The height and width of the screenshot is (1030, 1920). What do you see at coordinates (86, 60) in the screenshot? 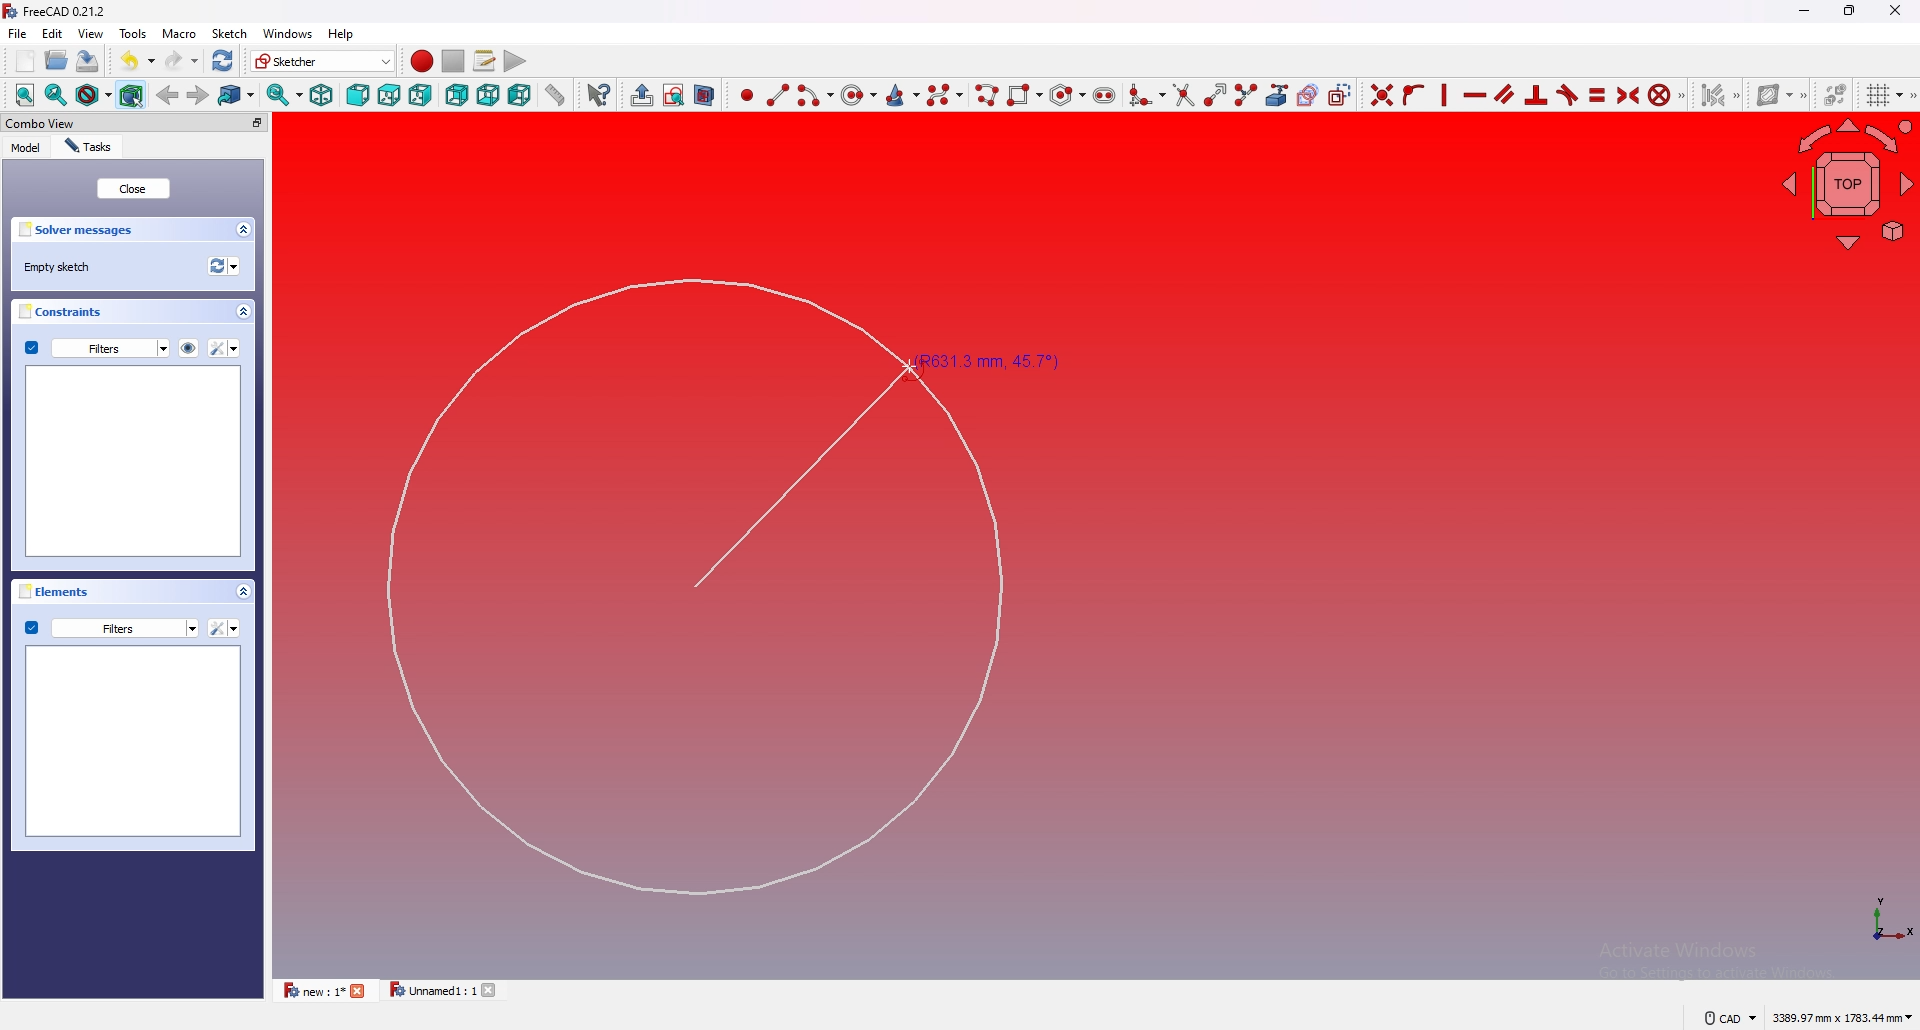
I see `save` at bounding box center [86, 60].